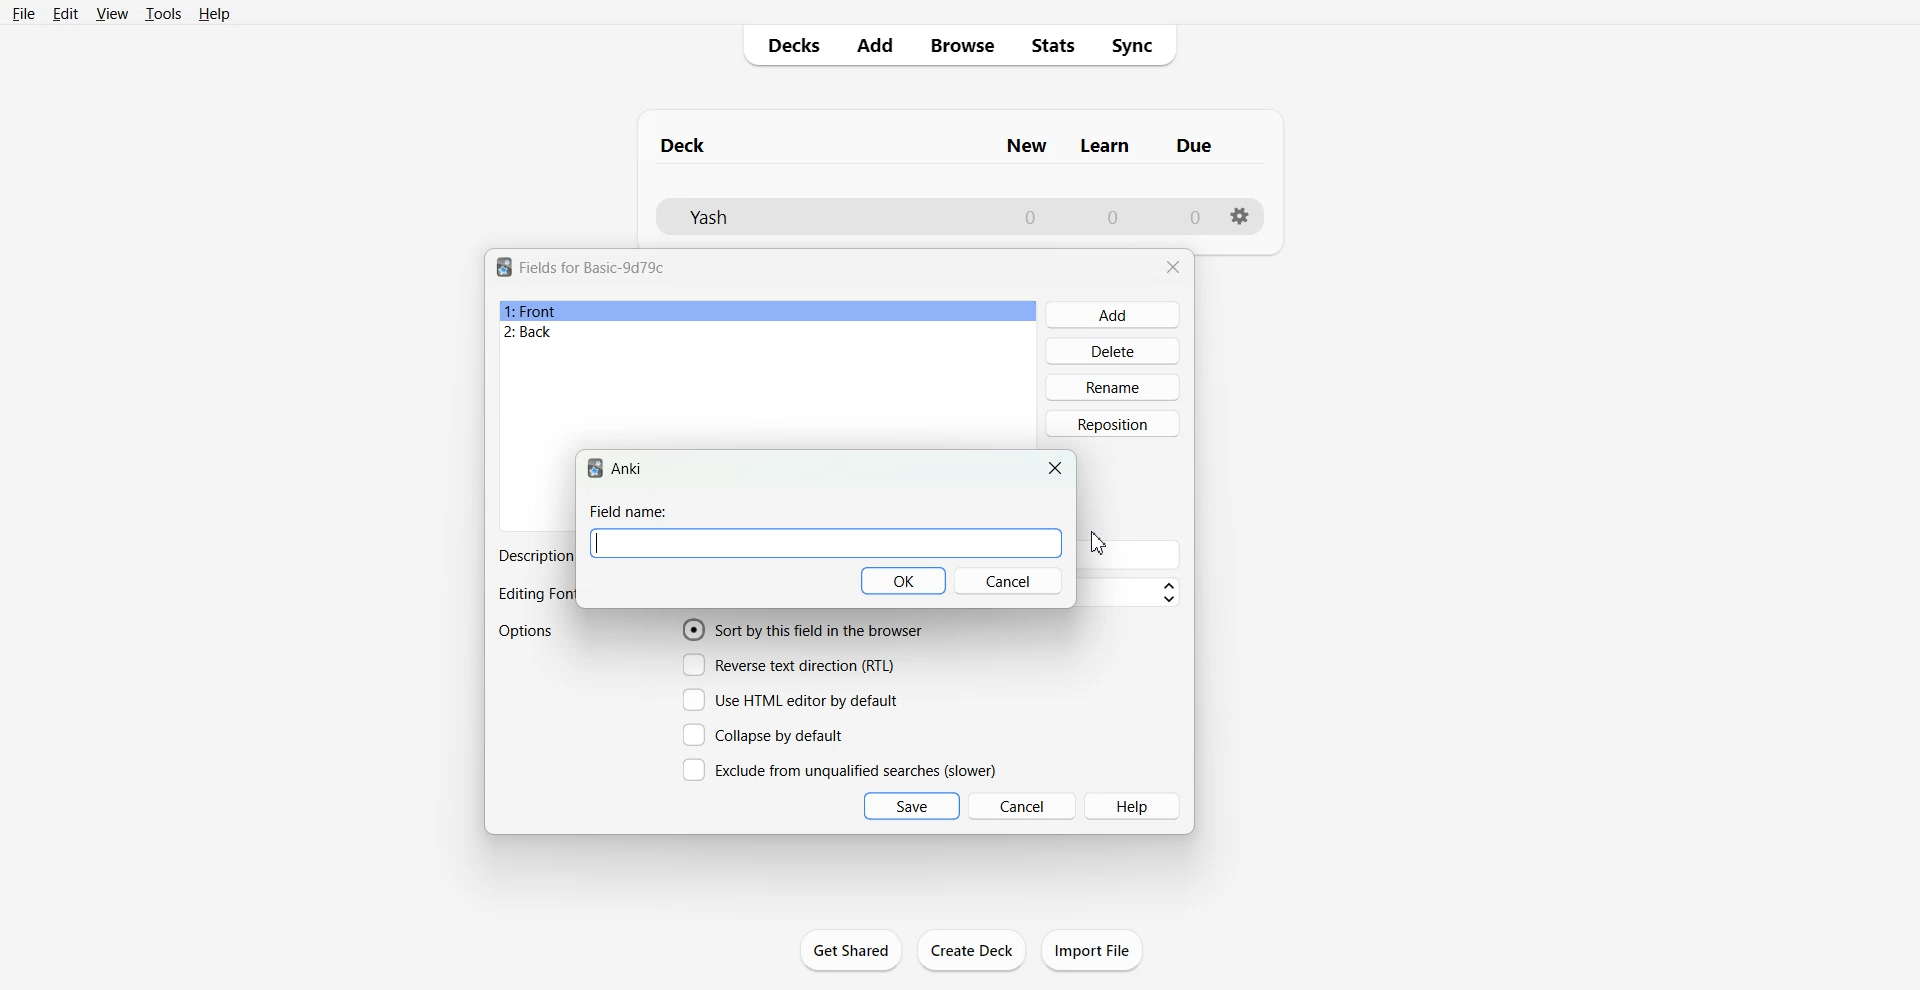 The height and width of the screenshot is (990, 1920). What do you see at coordinates (533, 556) in the screenshot?
I see `Text` at bounding box center [533, 556].